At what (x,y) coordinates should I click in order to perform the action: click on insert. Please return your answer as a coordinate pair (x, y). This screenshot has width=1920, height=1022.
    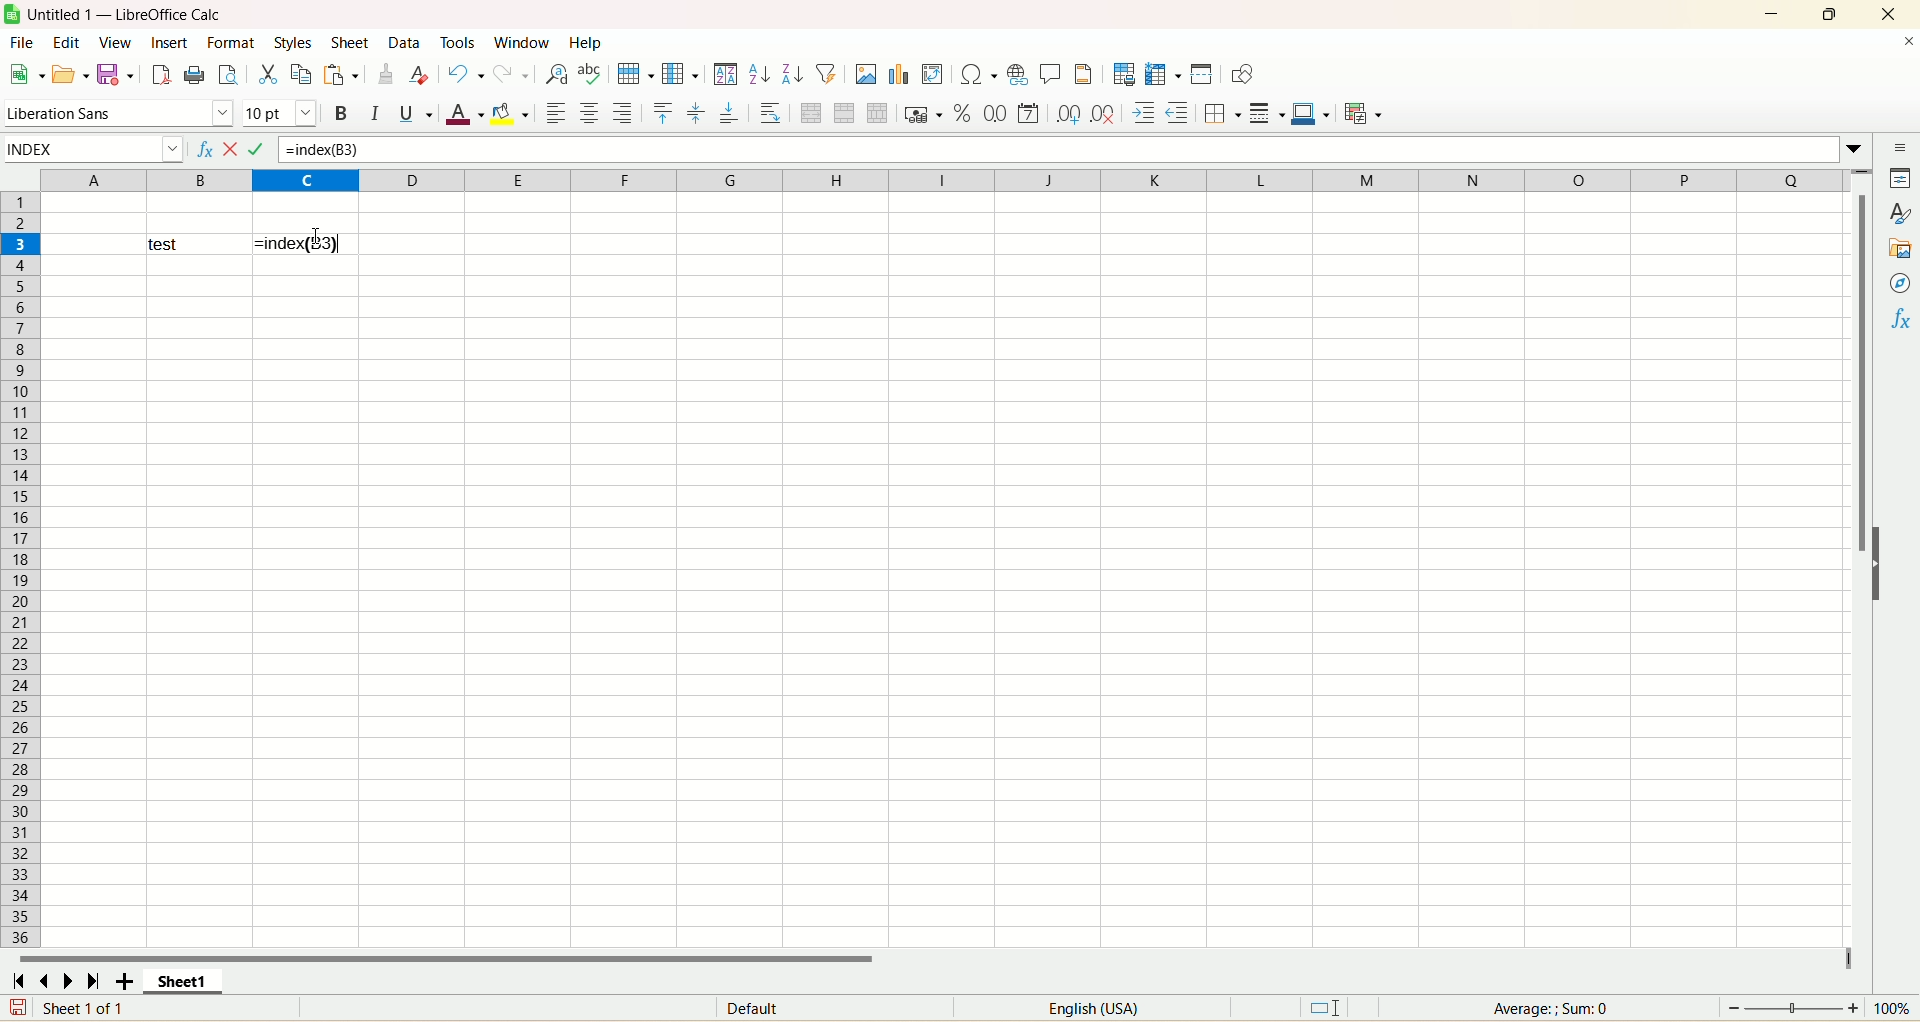
    Looking at the image, I should click on (169, 42).